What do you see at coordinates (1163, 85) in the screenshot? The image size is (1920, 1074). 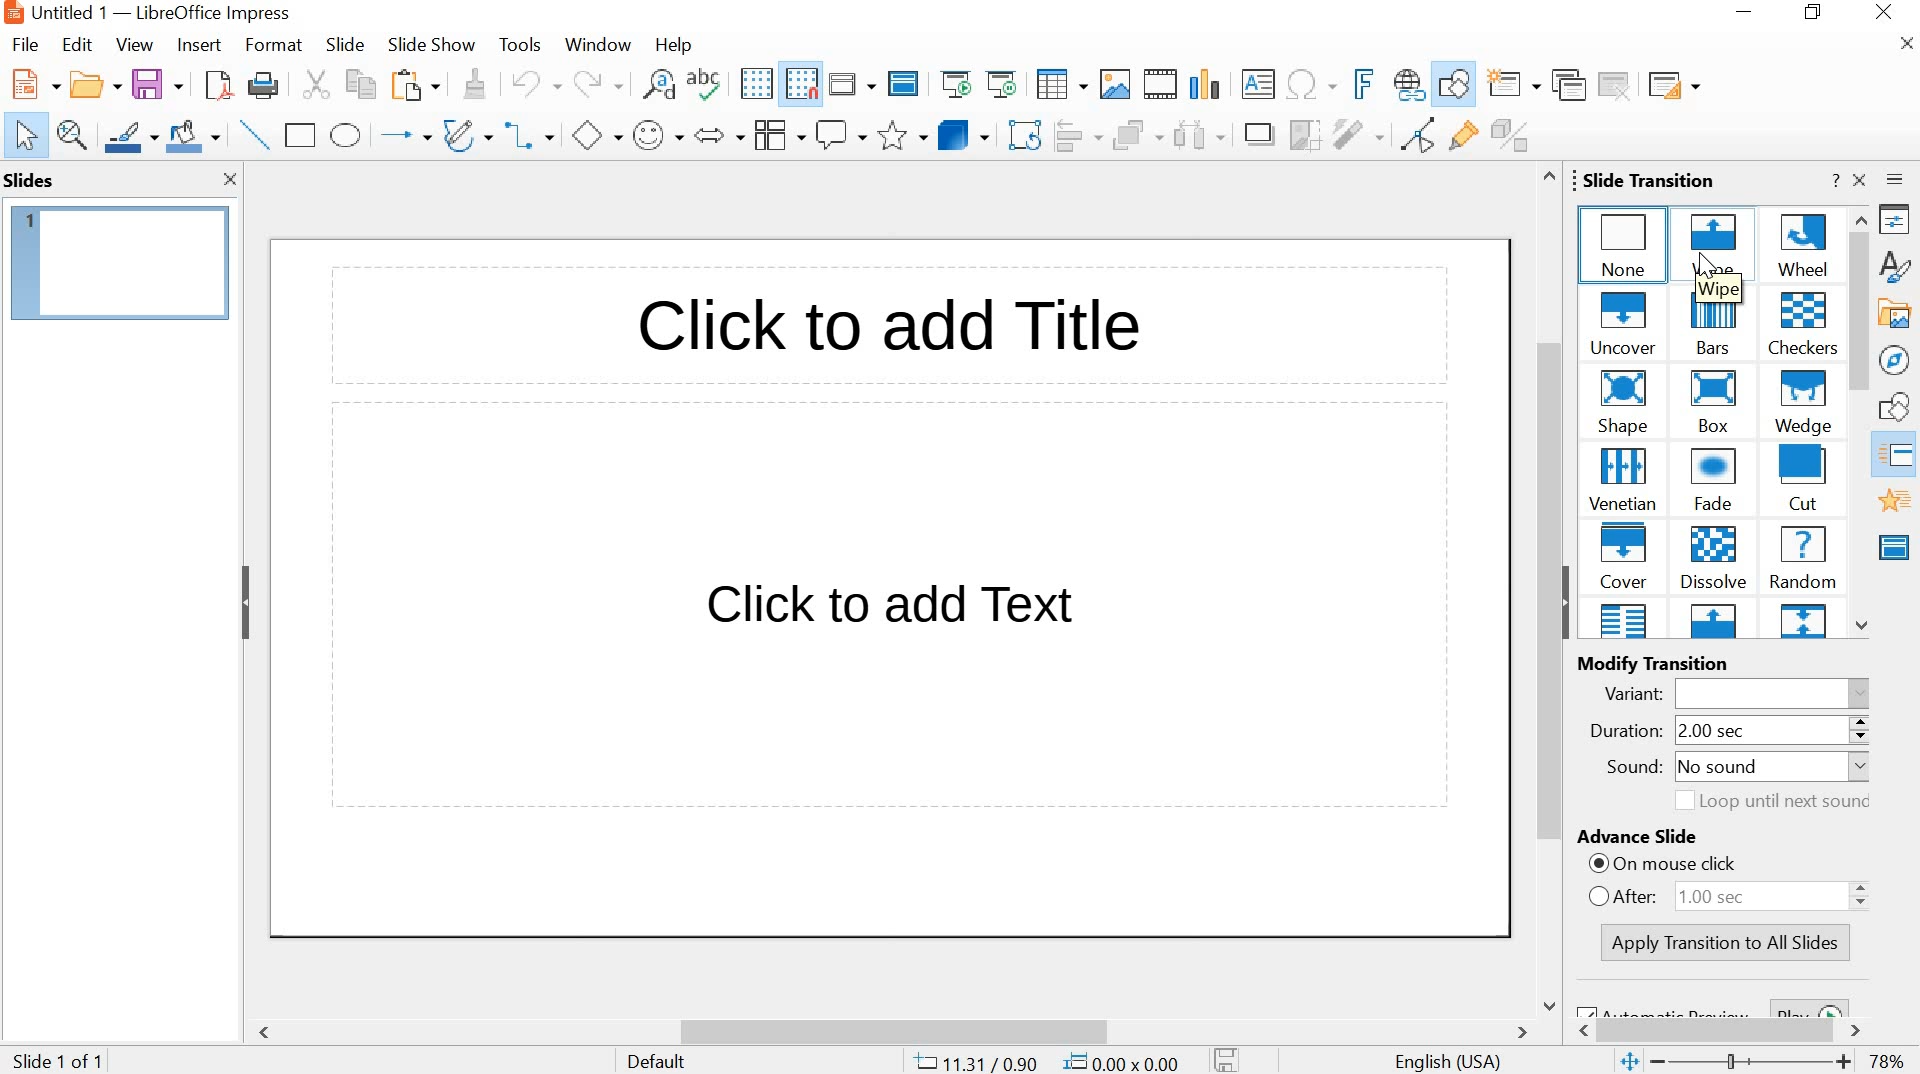 I see `Insert audio or video` at bounding box center [1163, 85].